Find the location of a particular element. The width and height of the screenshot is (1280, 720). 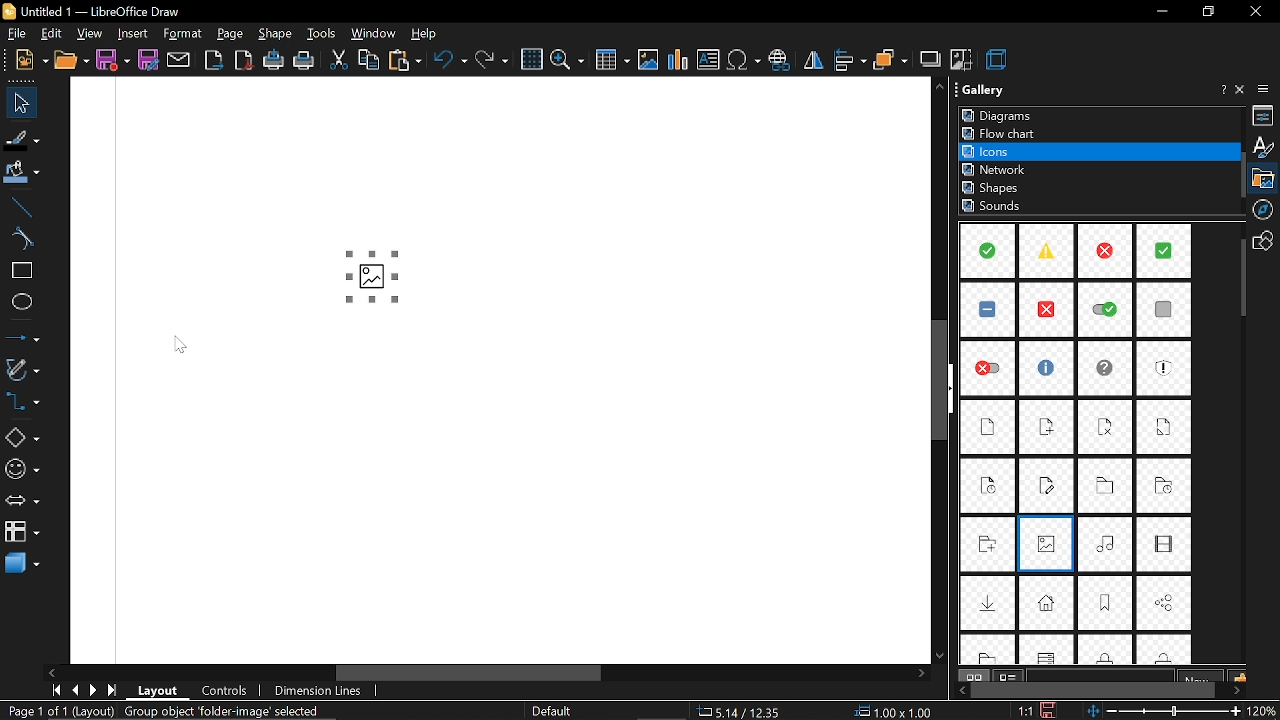

basic shapes is located at coordinates (21, 440).